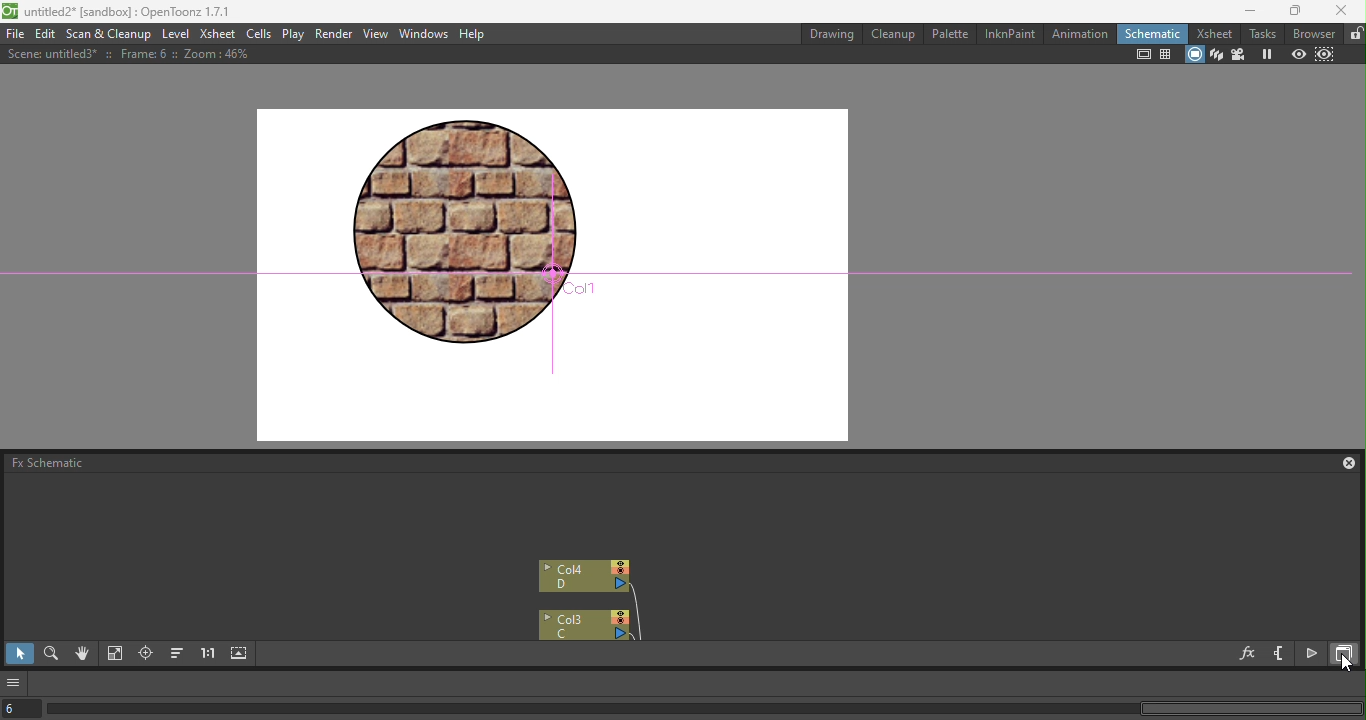 The height and width of the screenshot is (720, 1366). Describe the element at coordinates (335, 34) in the screenshot. I see `Render` at that location.